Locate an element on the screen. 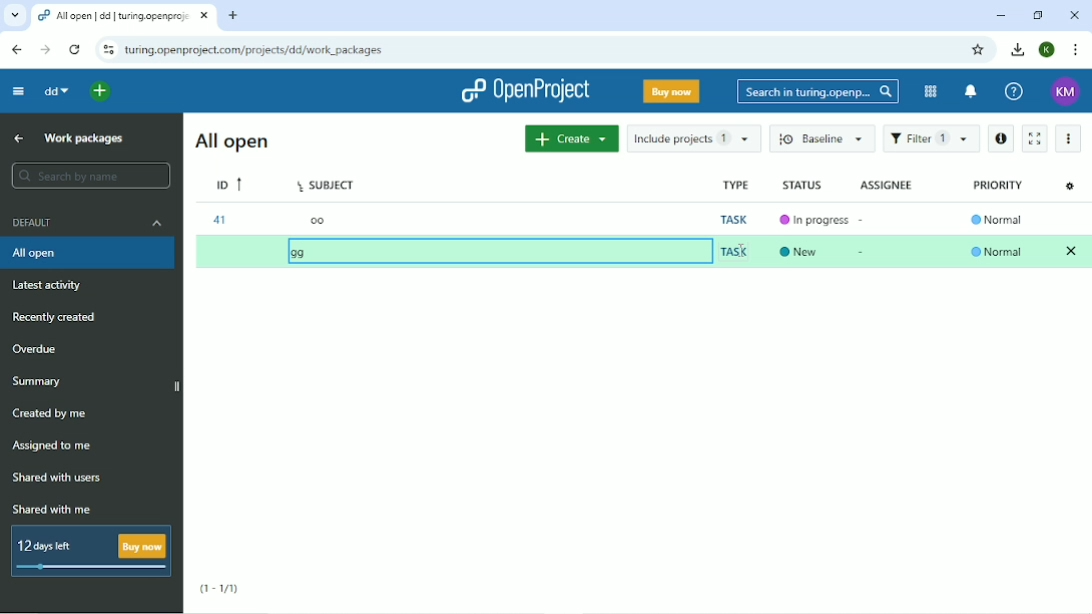  Create is located at coordinates (571, 139).